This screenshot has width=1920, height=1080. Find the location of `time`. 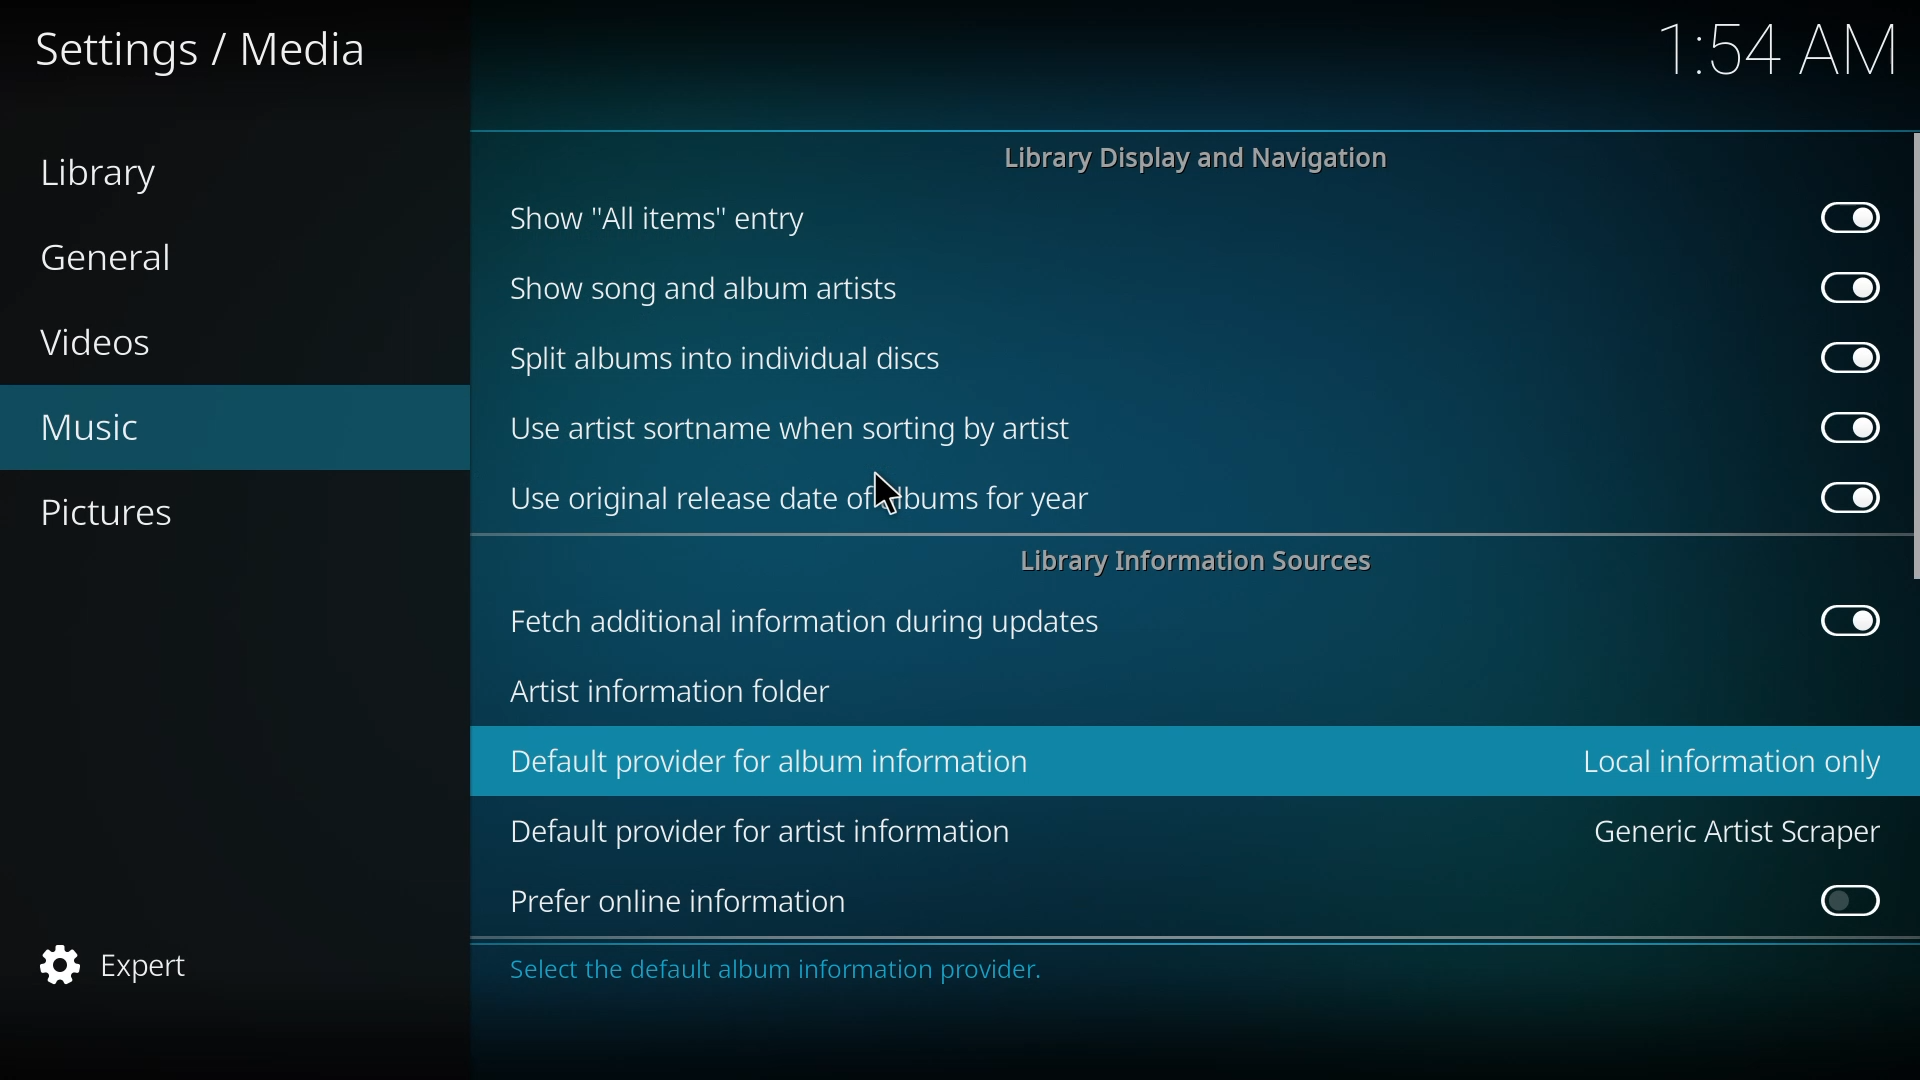

time is located at coordinates (1778, 48).